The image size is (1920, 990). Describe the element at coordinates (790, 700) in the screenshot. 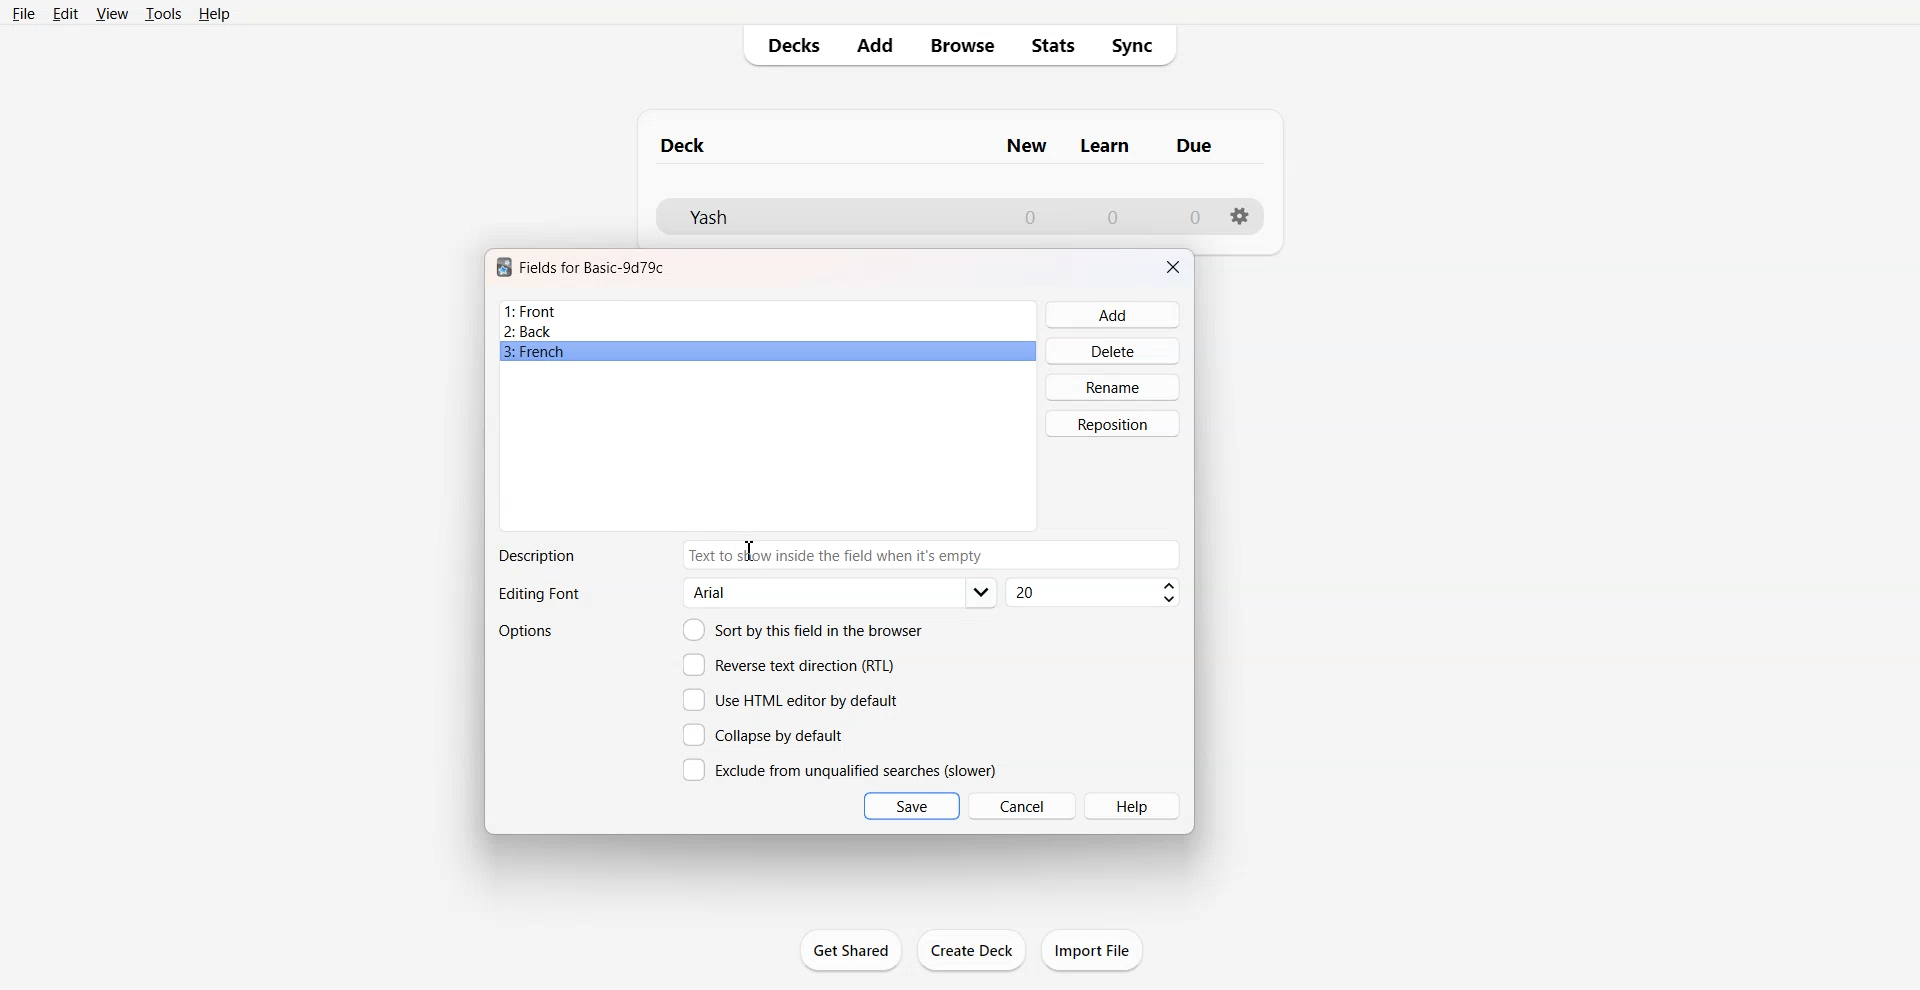

I see `Use HTML editor by default` at that location.